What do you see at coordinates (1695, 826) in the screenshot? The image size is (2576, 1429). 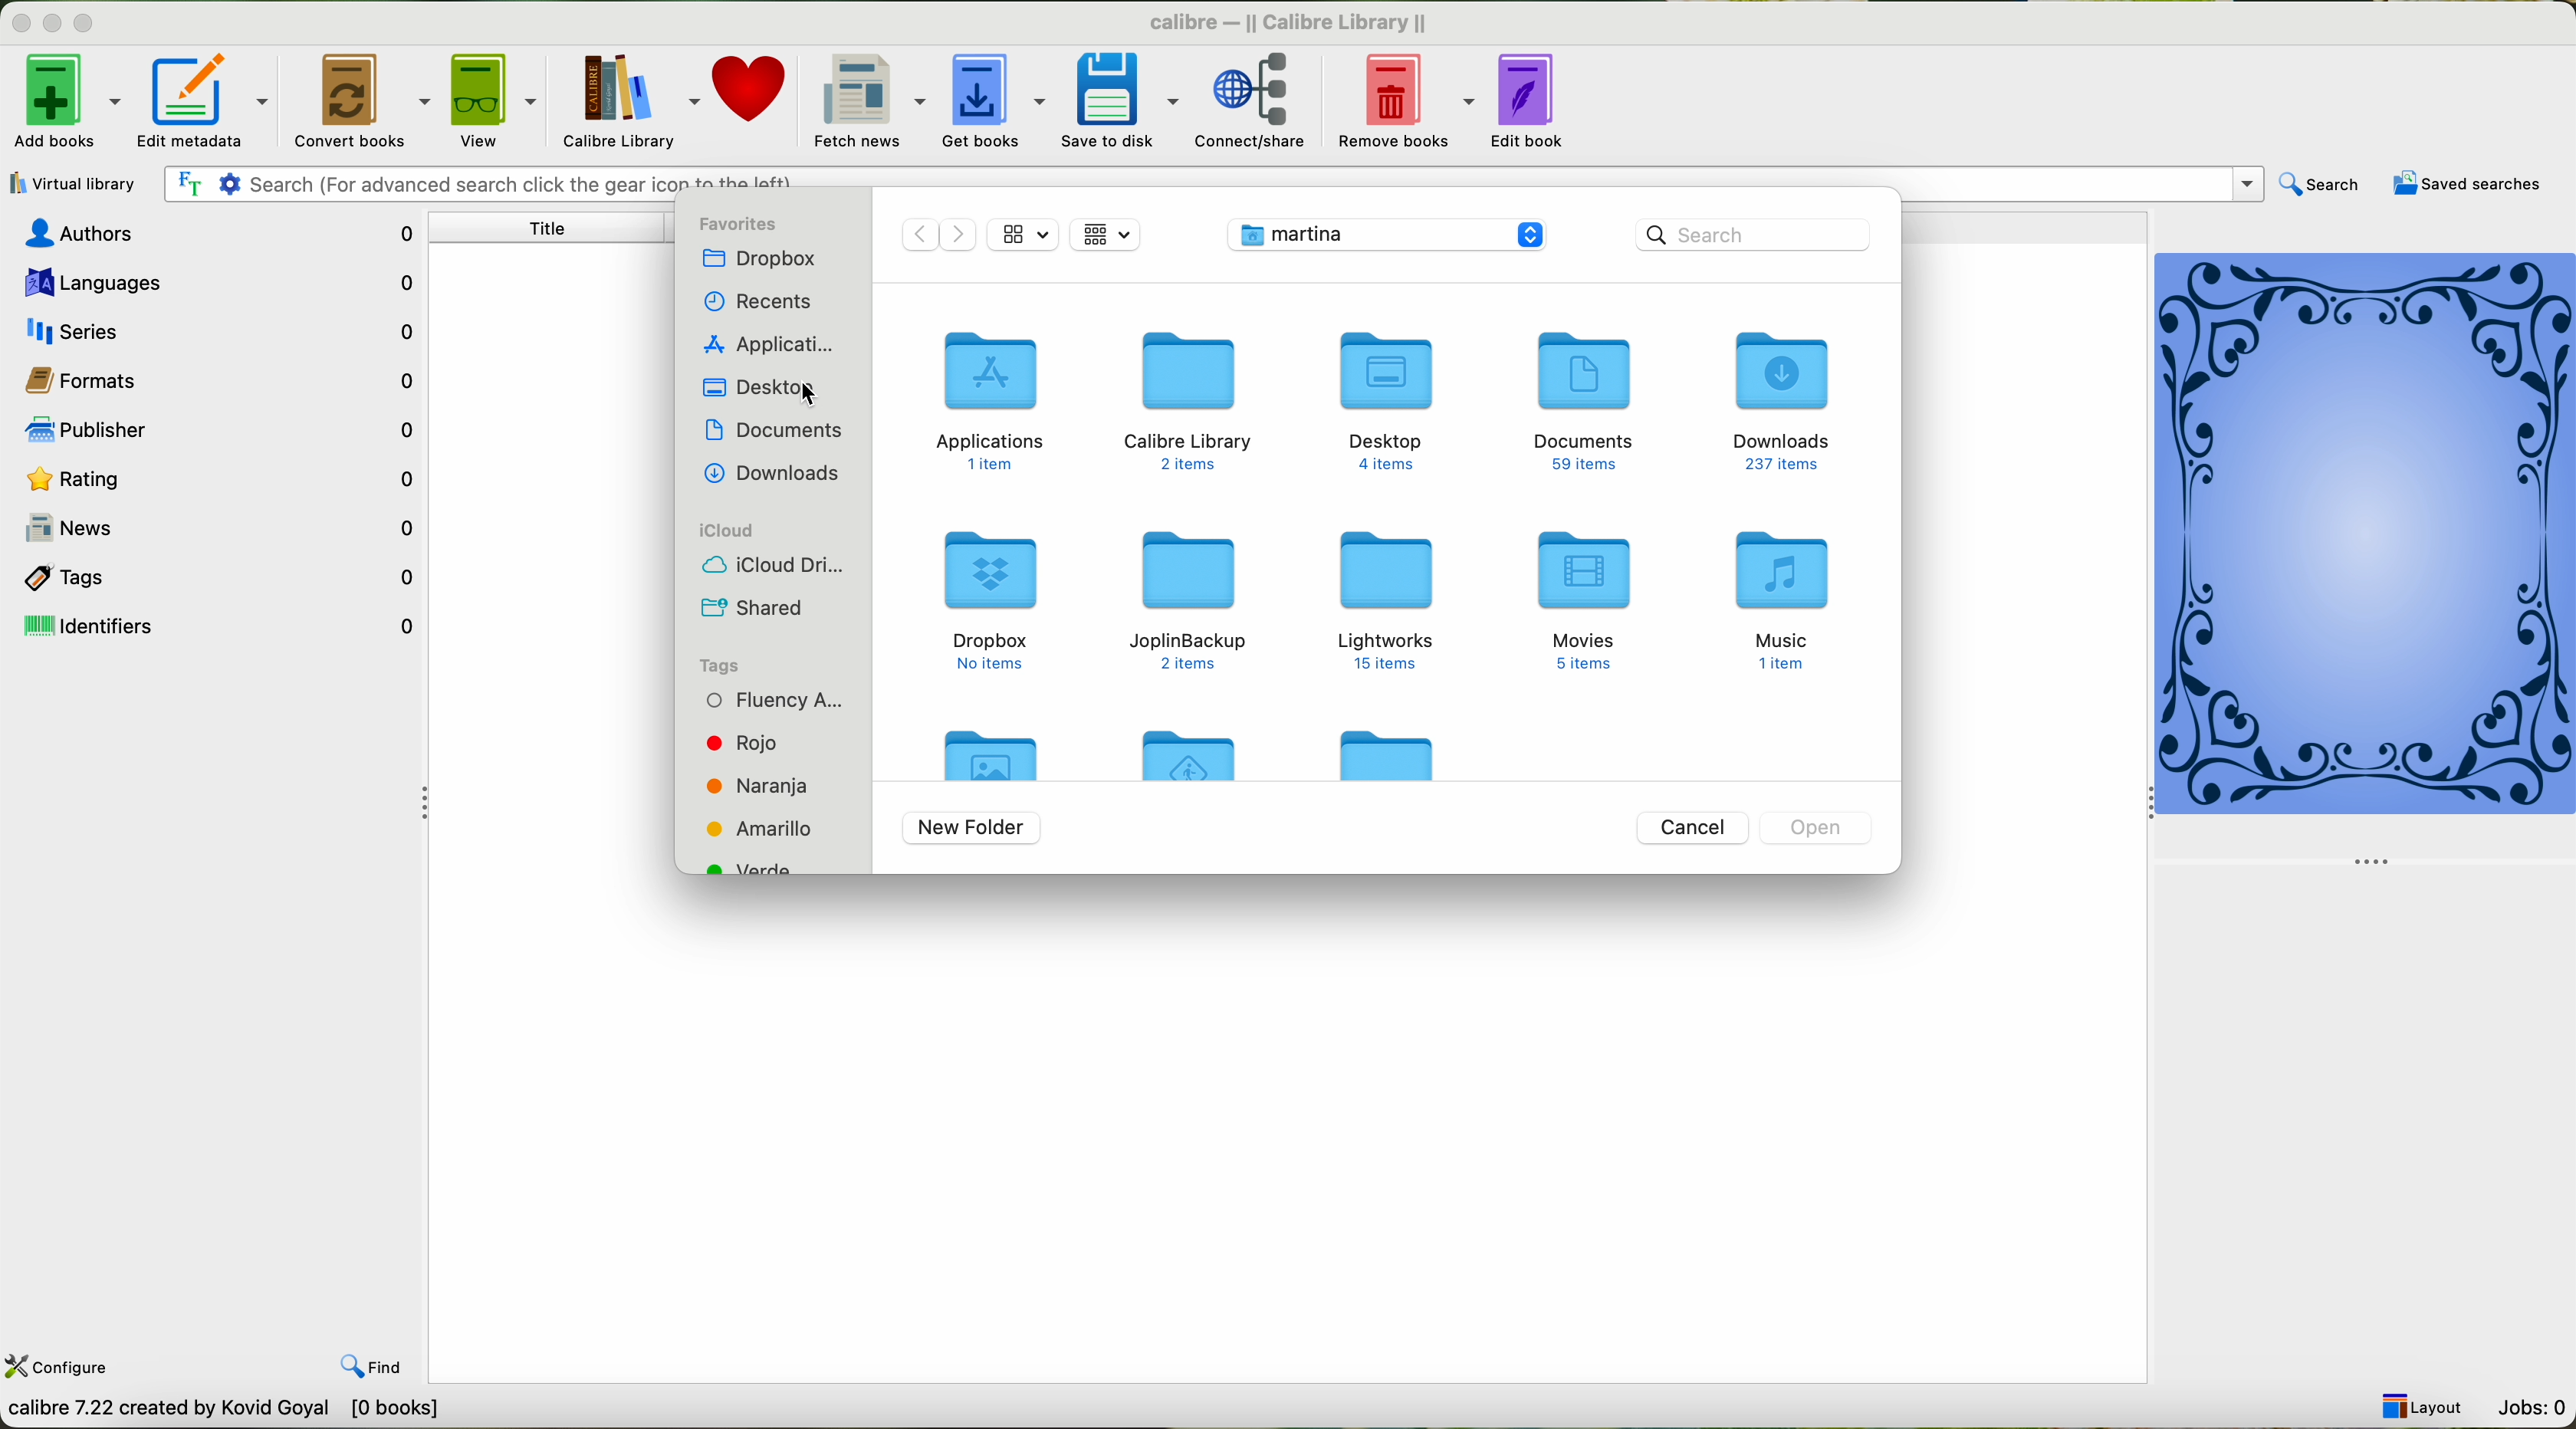 I see `cancel` at bounding box center [1695, 826].